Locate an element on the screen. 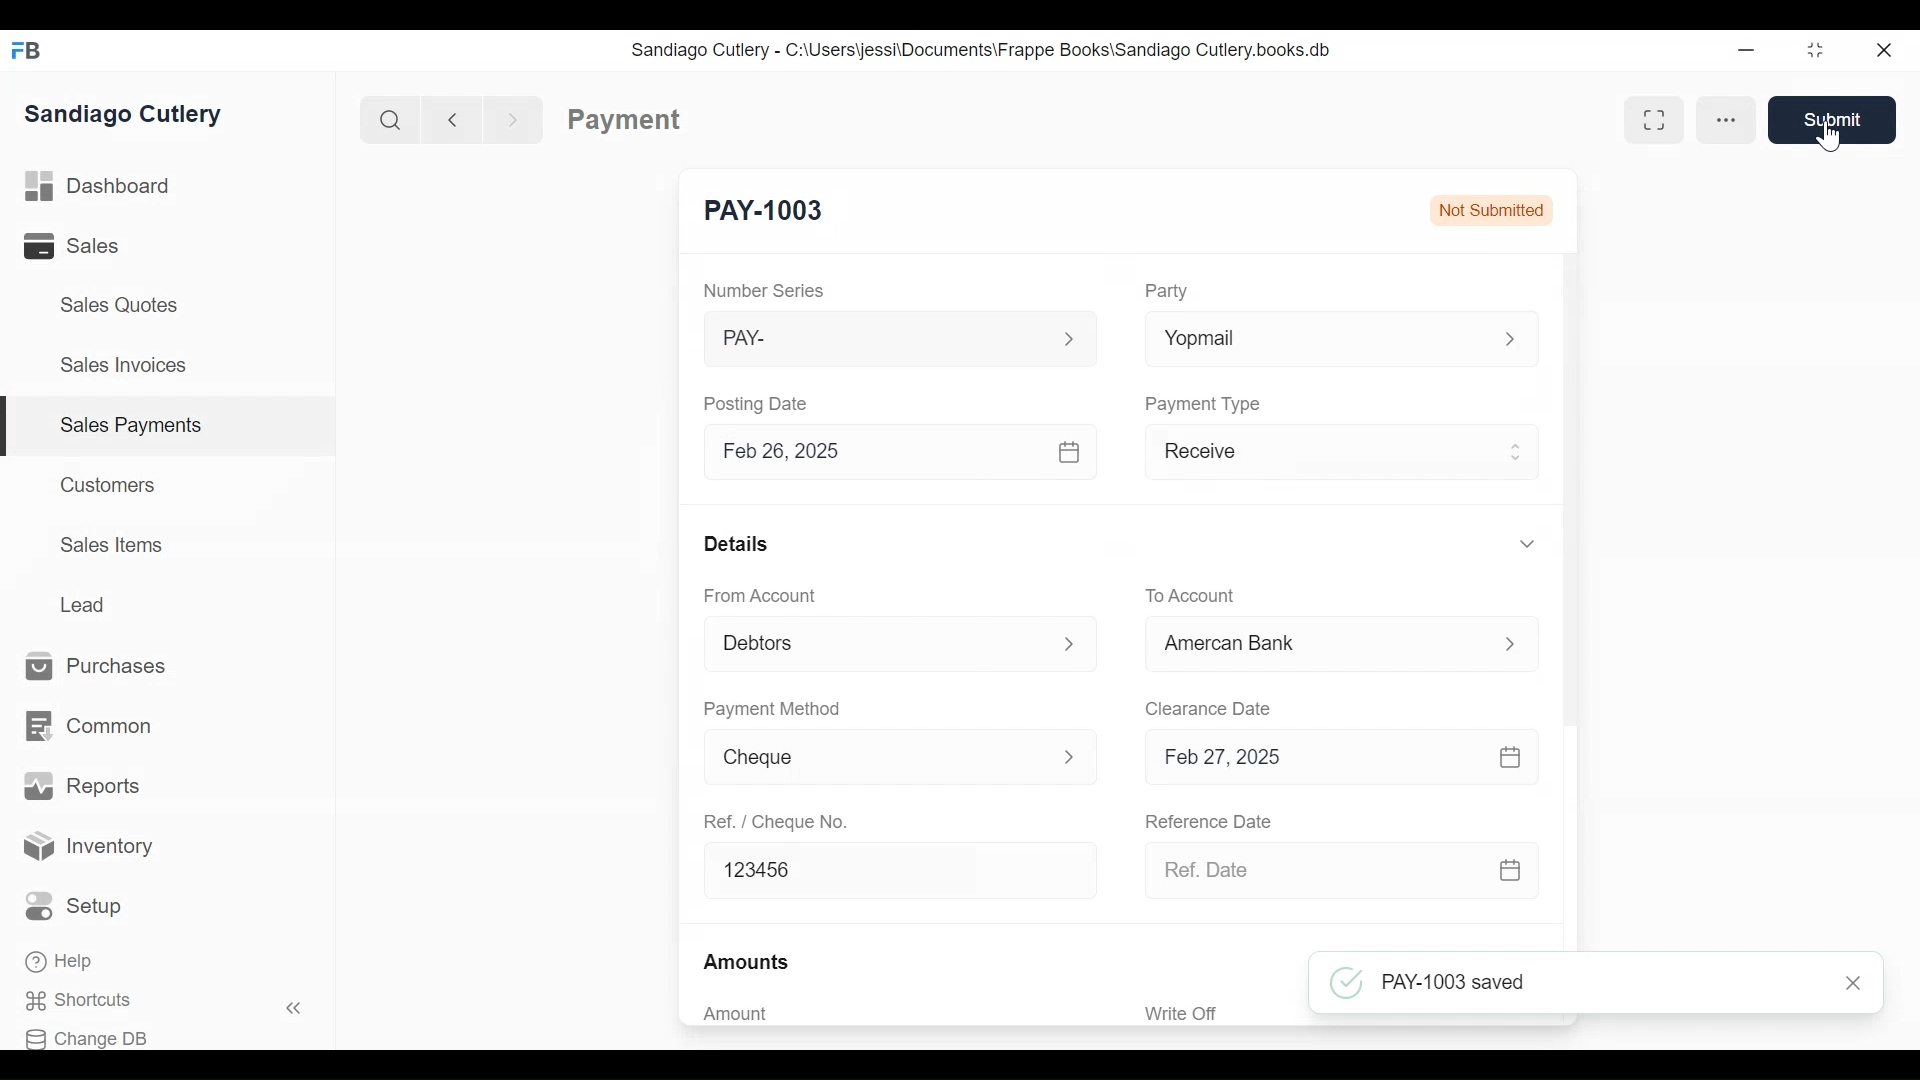  Purchases is located at coordinates (97, 667).